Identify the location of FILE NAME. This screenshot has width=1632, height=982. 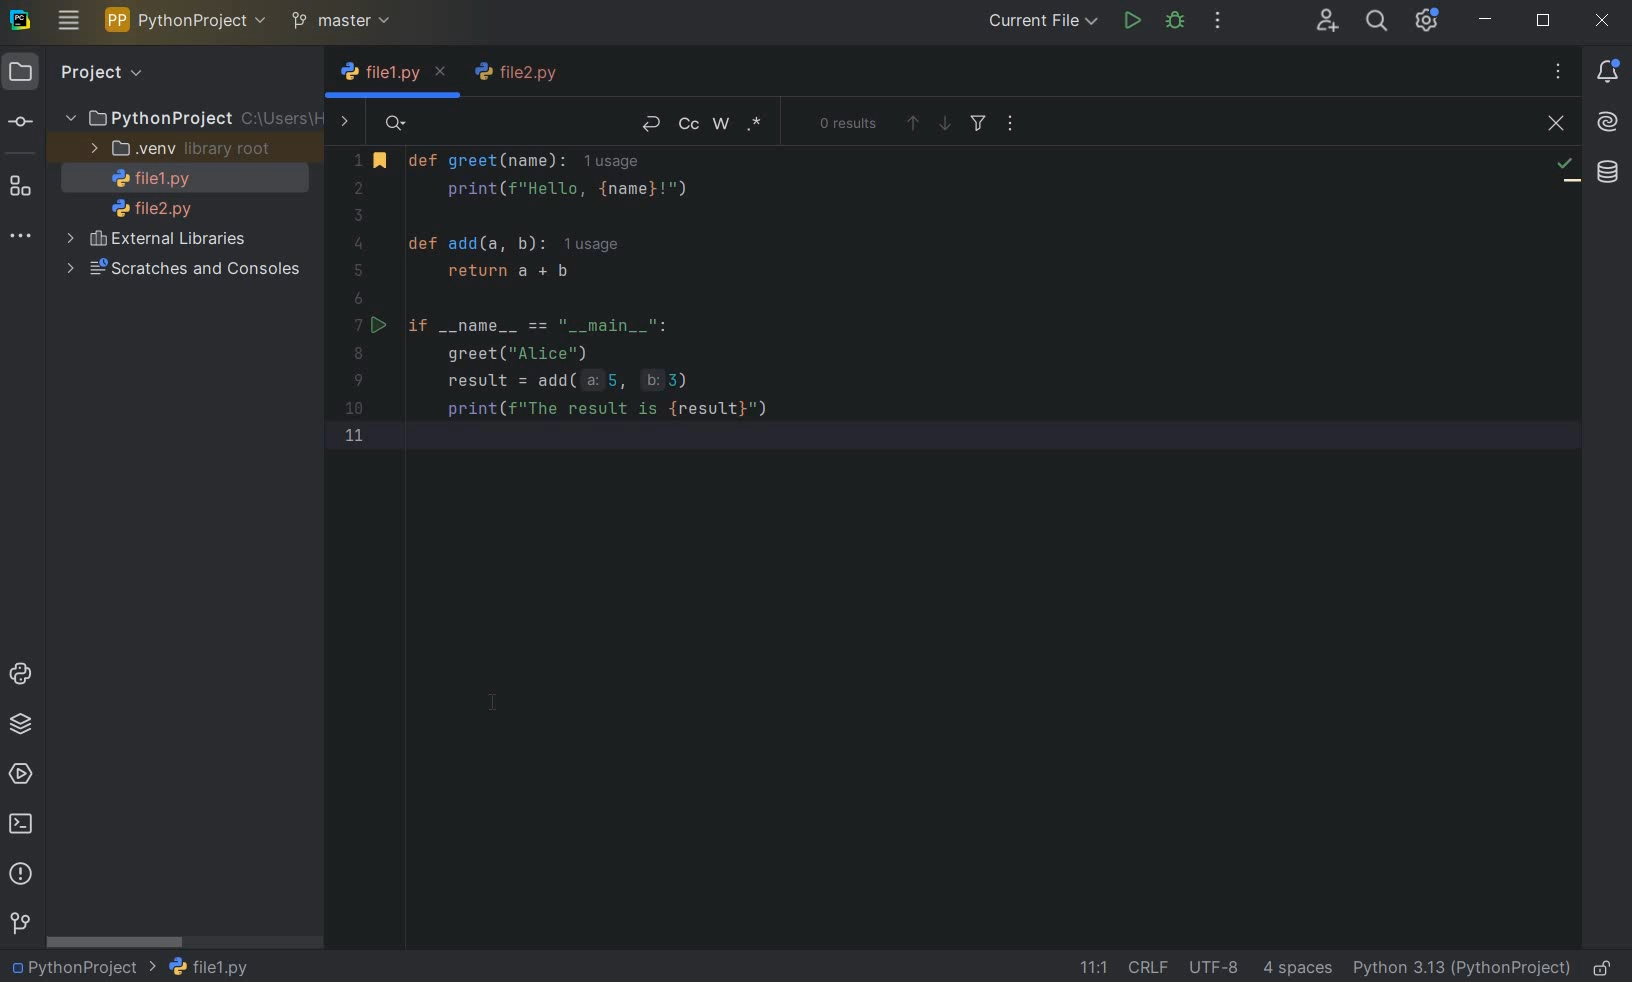
(208, 967).